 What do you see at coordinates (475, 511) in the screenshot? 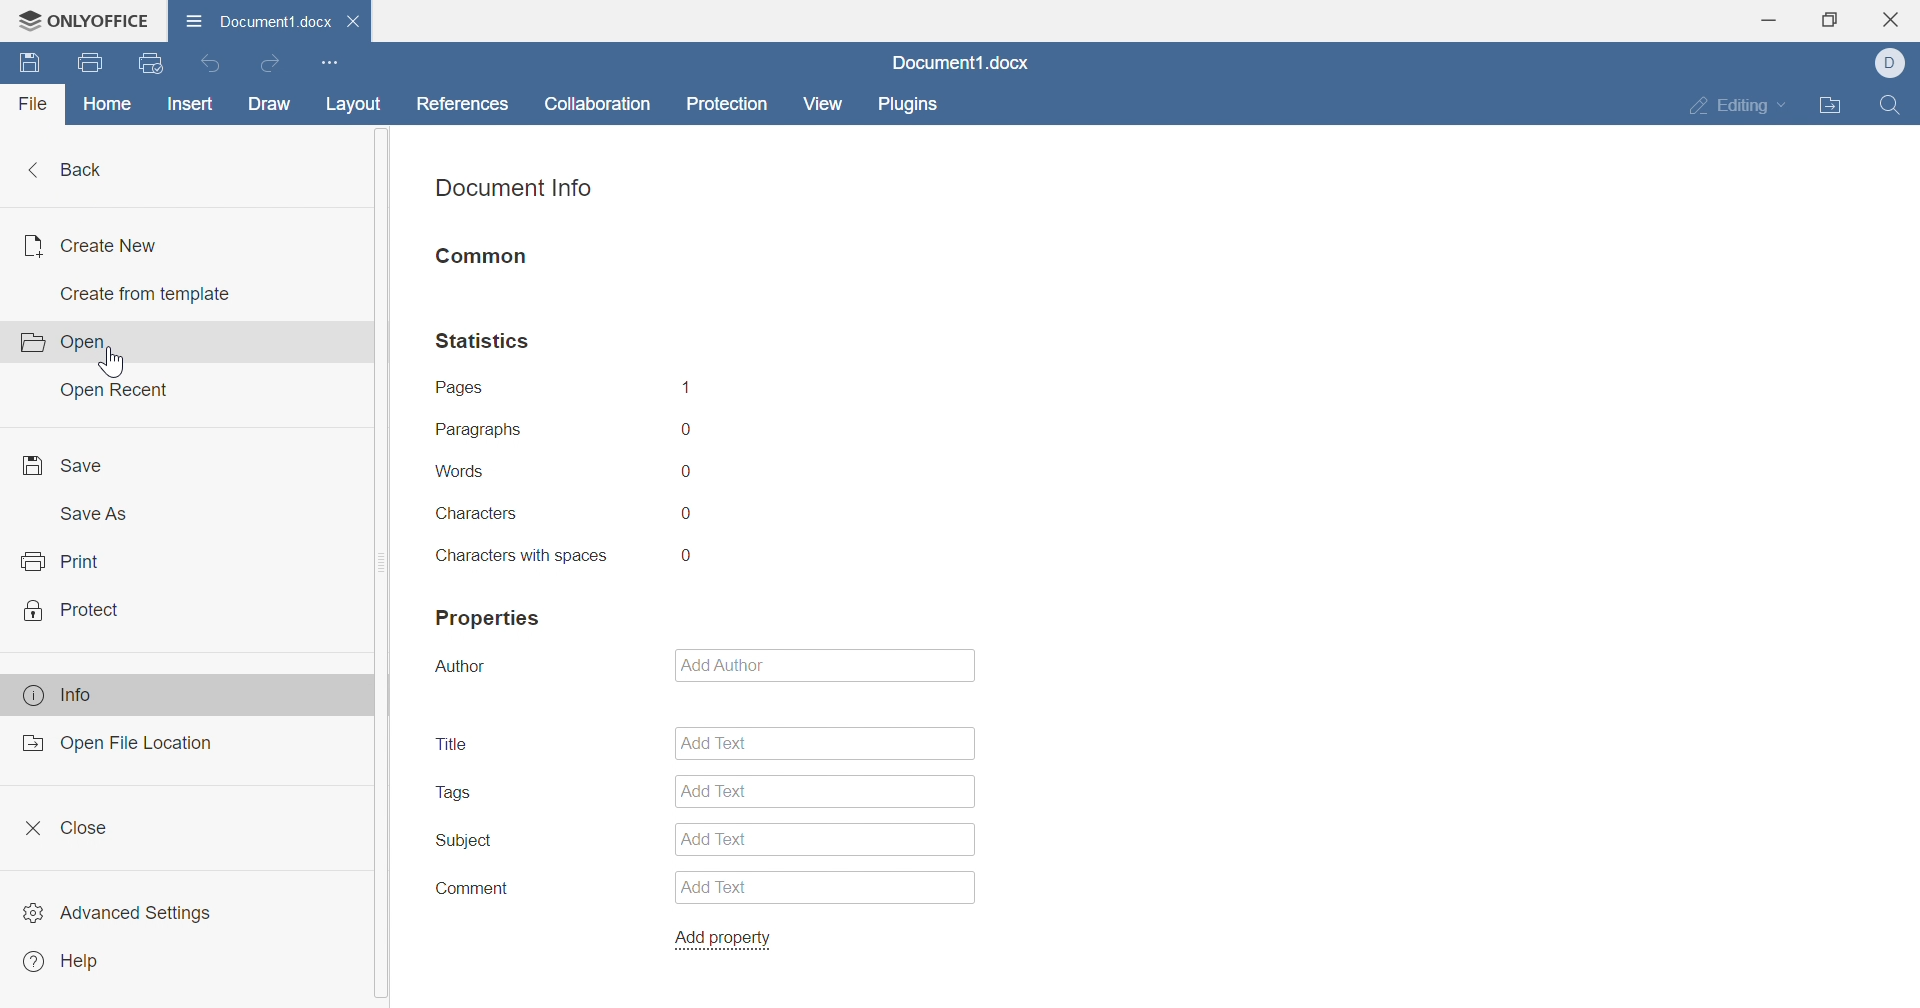
I see `characters` at bounding box center [475, 511].